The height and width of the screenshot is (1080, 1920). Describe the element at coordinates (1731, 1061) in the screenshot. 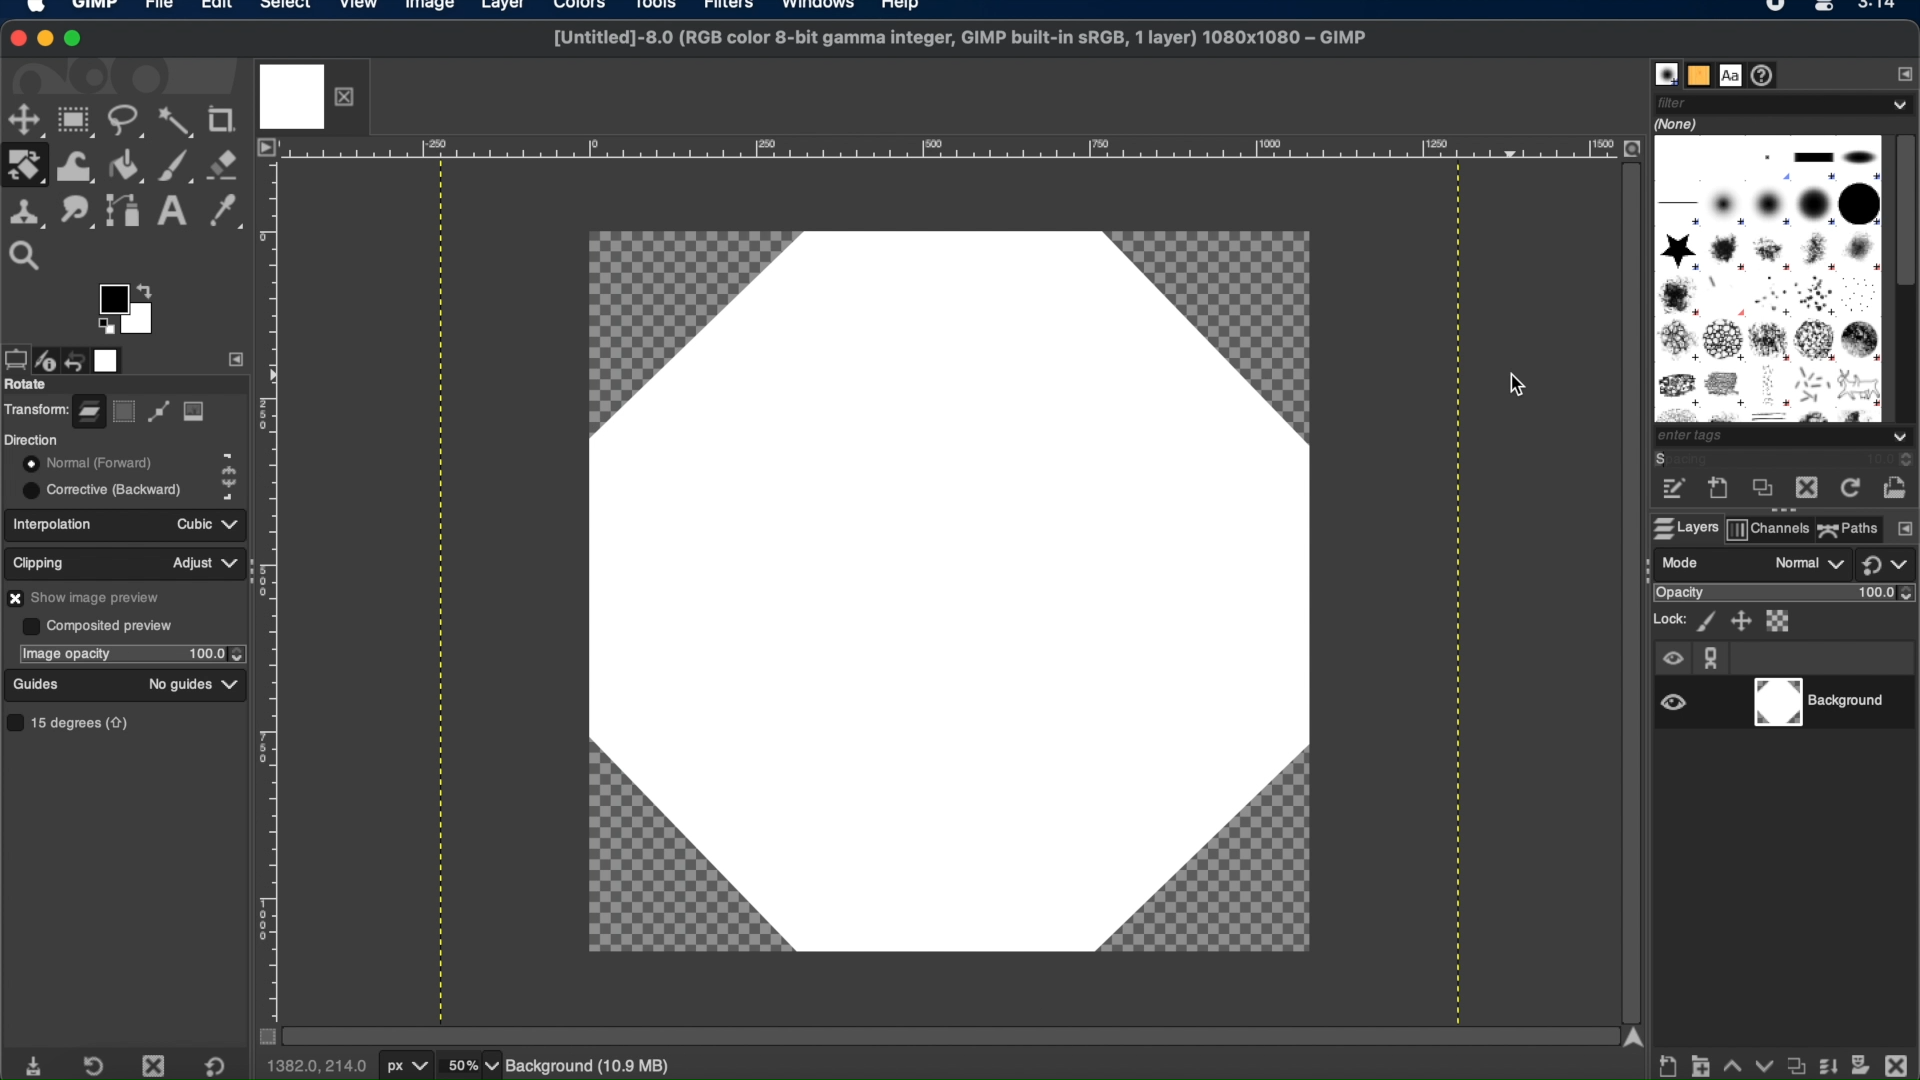

I see `raise this layer` at that location.